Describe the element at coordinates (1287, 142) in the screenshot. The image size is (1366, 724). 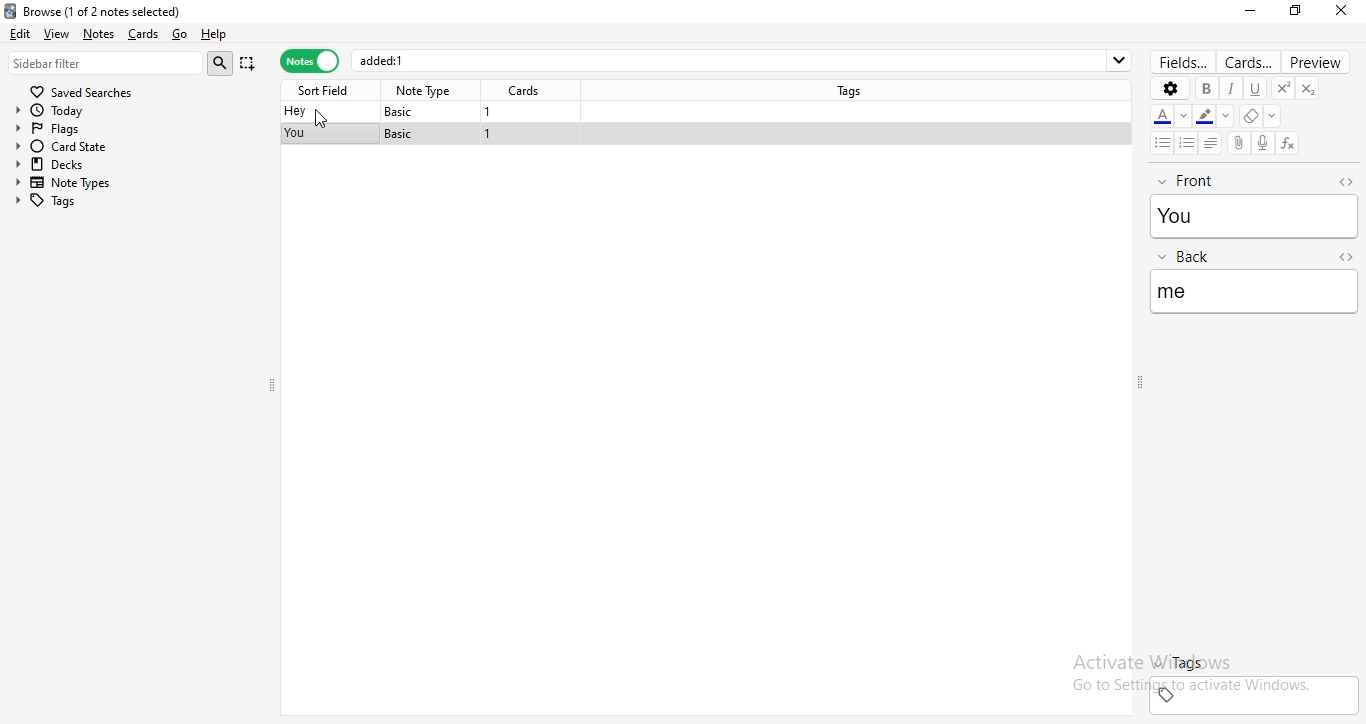
I see `formula` at that location.